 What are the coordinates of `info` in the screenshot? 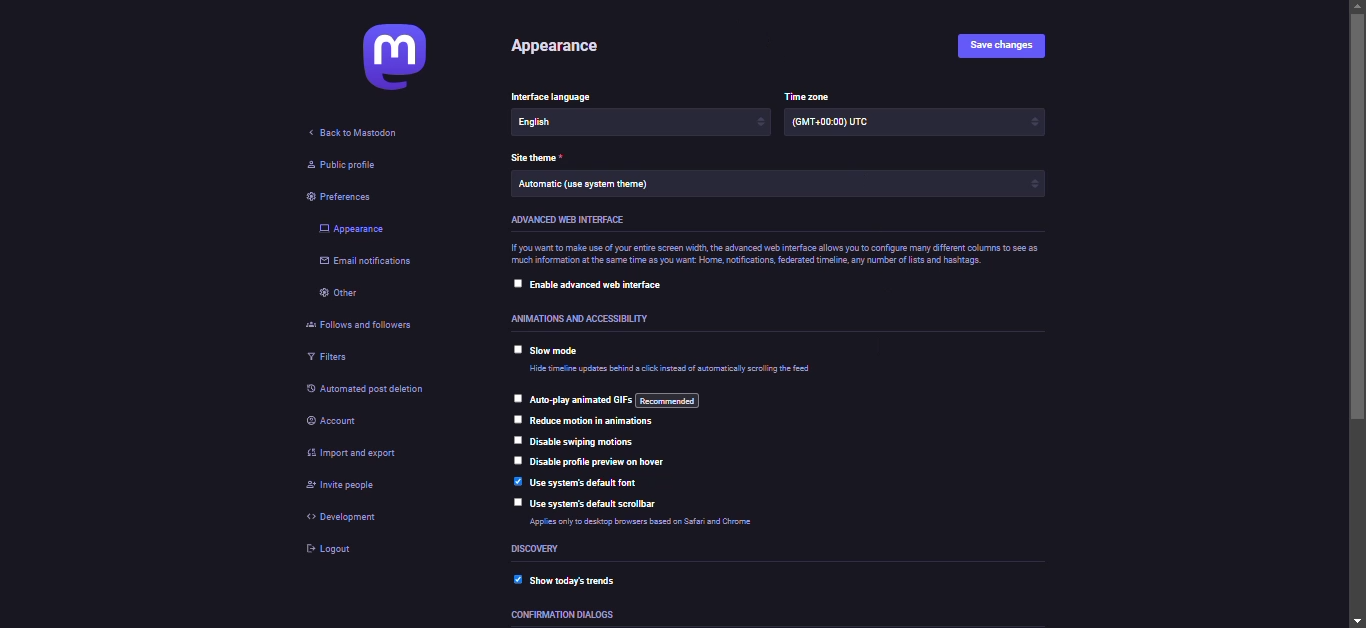 It's located at (676, 370).